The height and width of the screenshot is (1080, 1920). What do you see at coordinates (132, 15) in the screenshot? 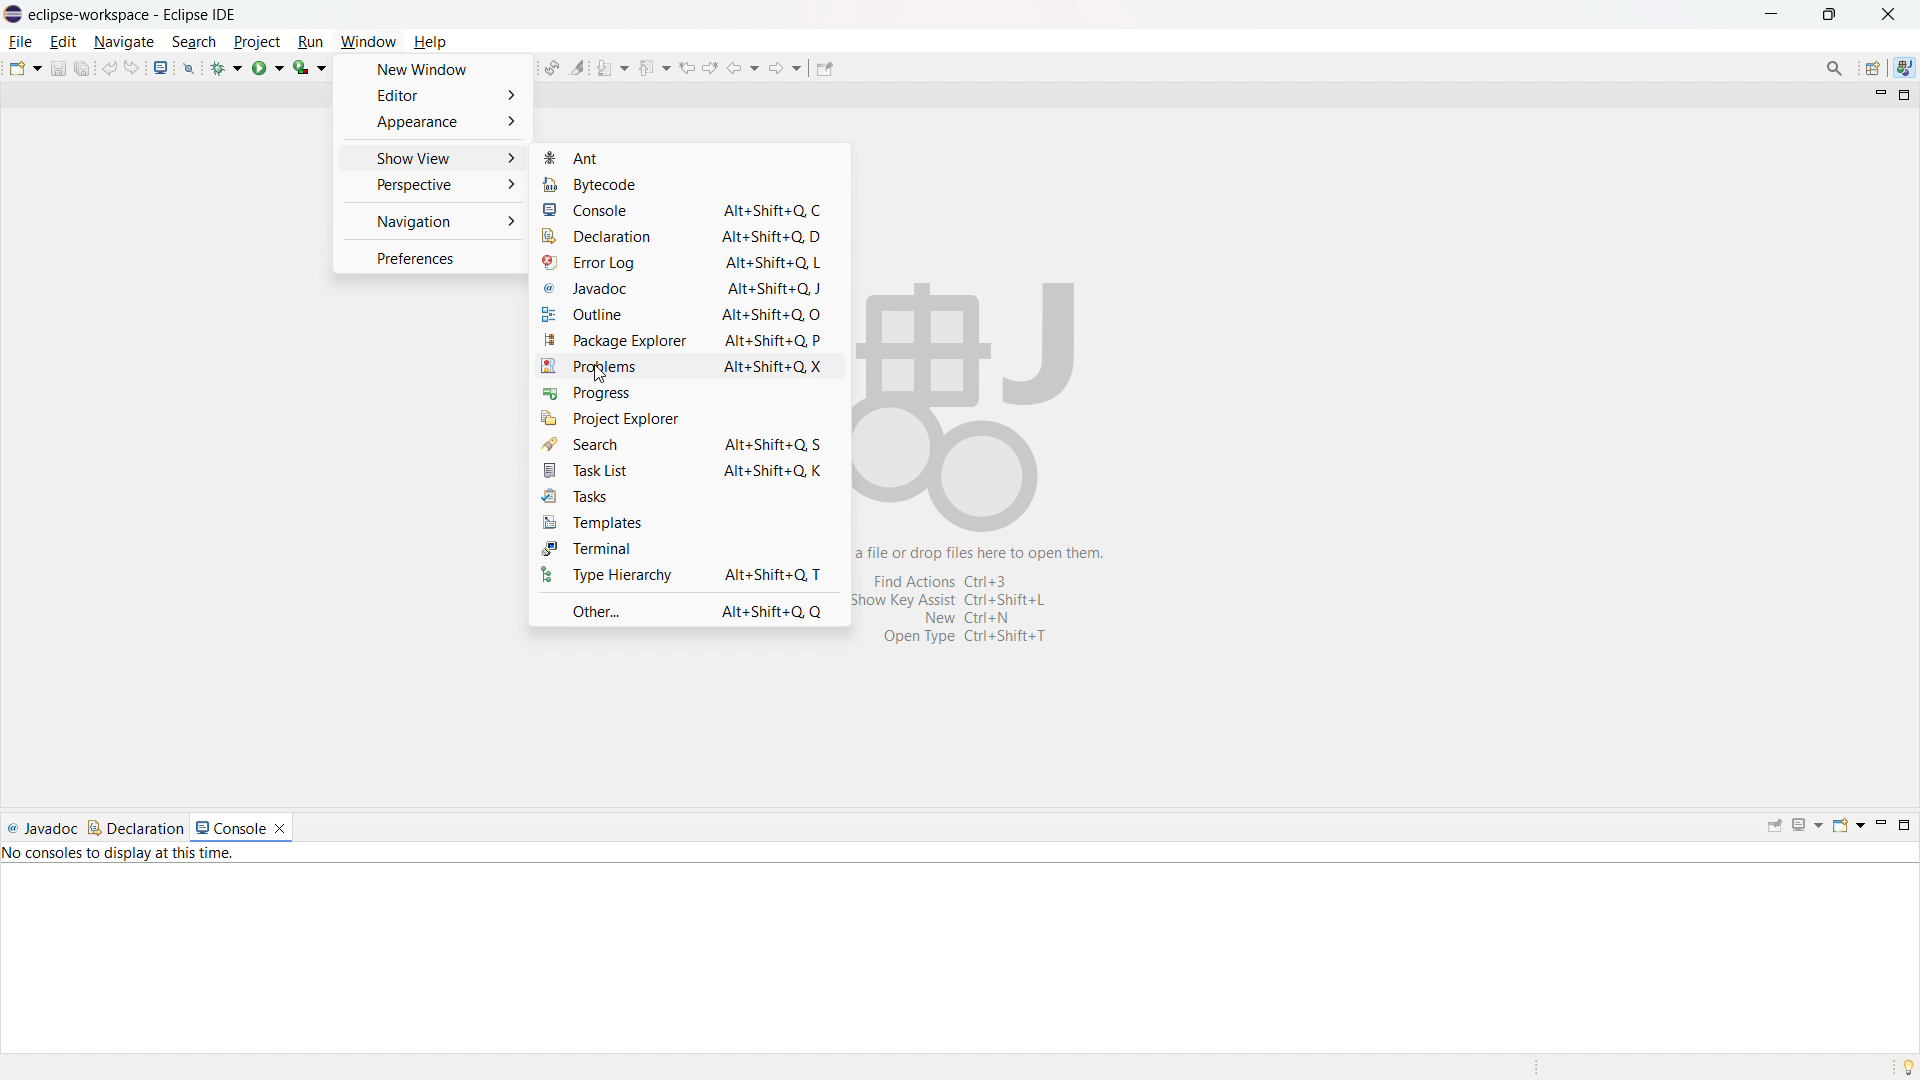
I see `eclipse-workspace-Eclipse IDE` at bounding box center [132, 15].